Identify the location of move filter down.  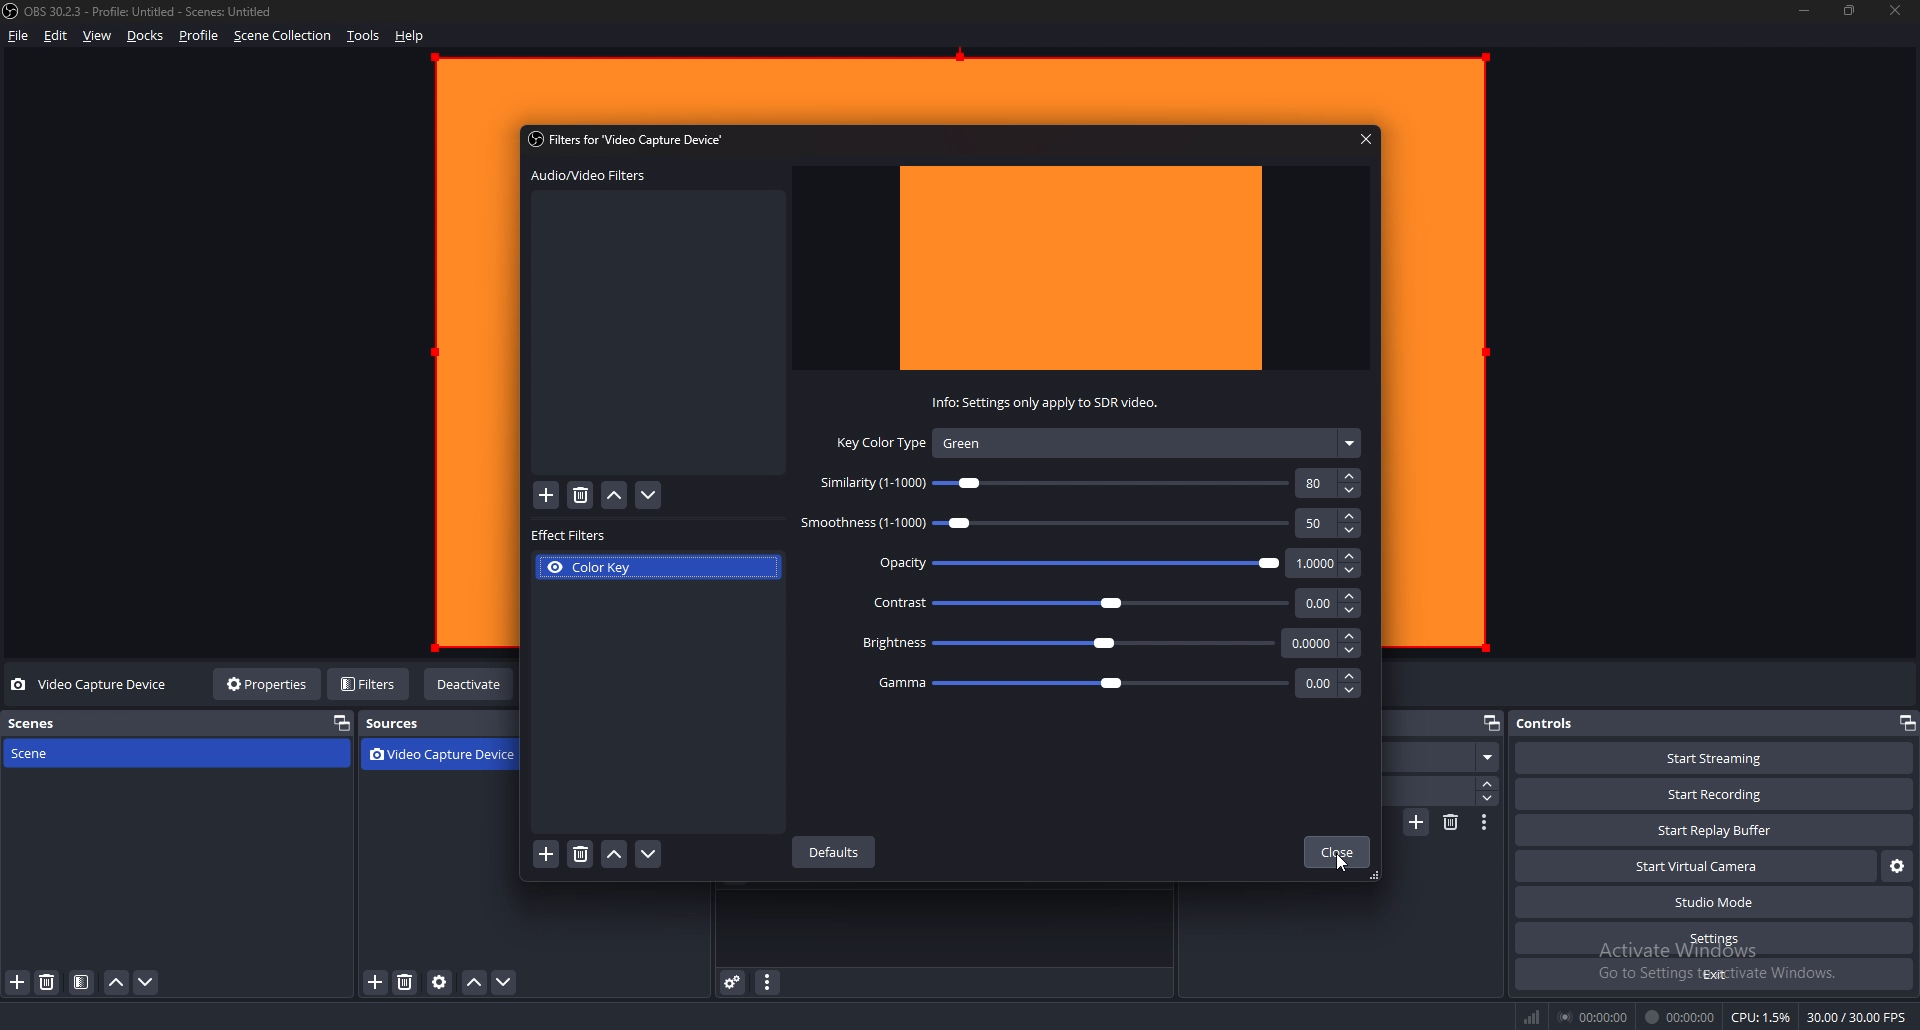
(648, 855).